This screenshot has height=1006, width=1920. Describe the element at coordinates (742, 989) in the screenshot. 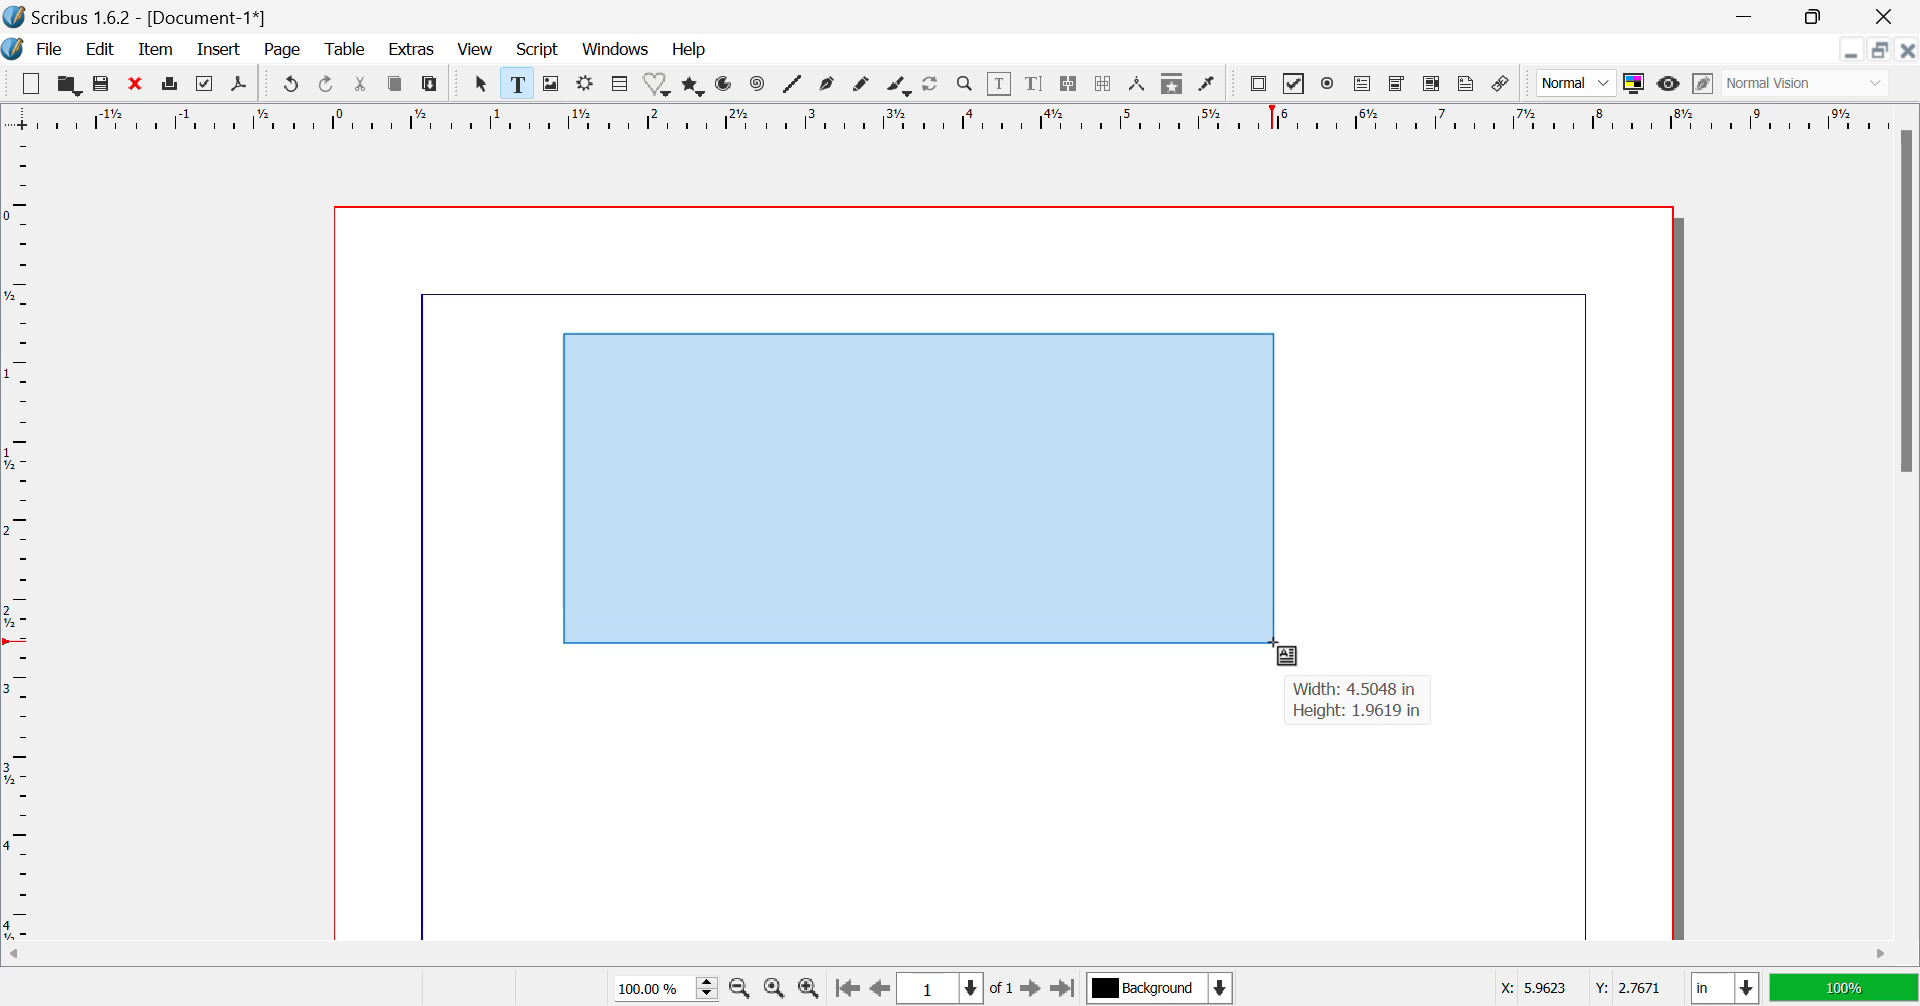

I see `Zoom Out` at that location.